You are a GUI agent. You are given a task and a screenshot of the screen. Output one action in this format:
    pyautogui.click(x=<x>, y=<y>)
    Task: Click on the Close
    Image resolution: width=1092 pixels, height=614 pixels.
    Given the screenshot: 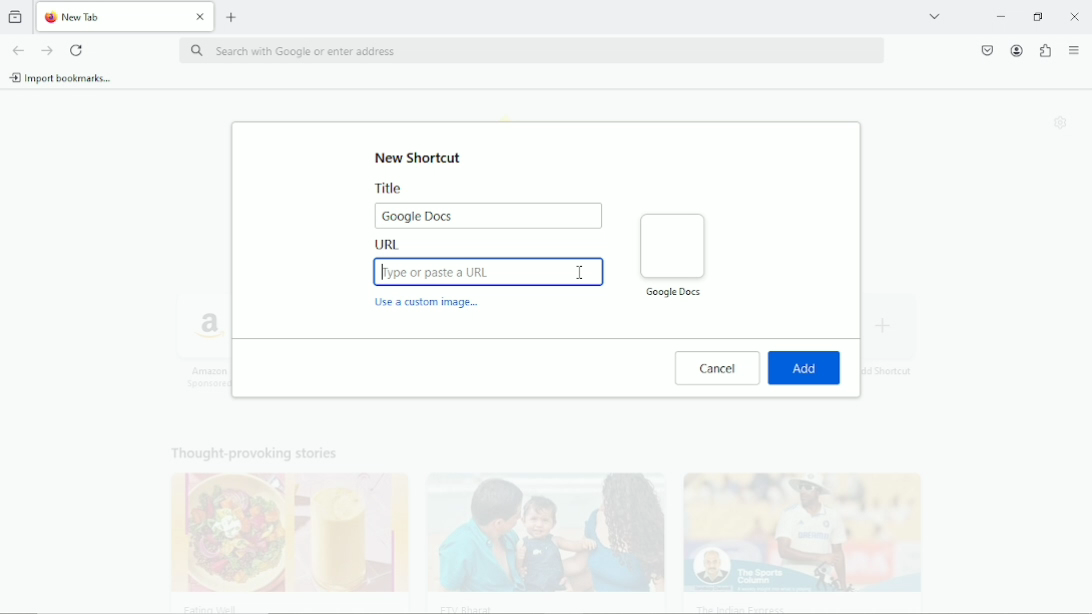 What is the action you would take?
    pyautogui.click(x=1075, y=16)
    